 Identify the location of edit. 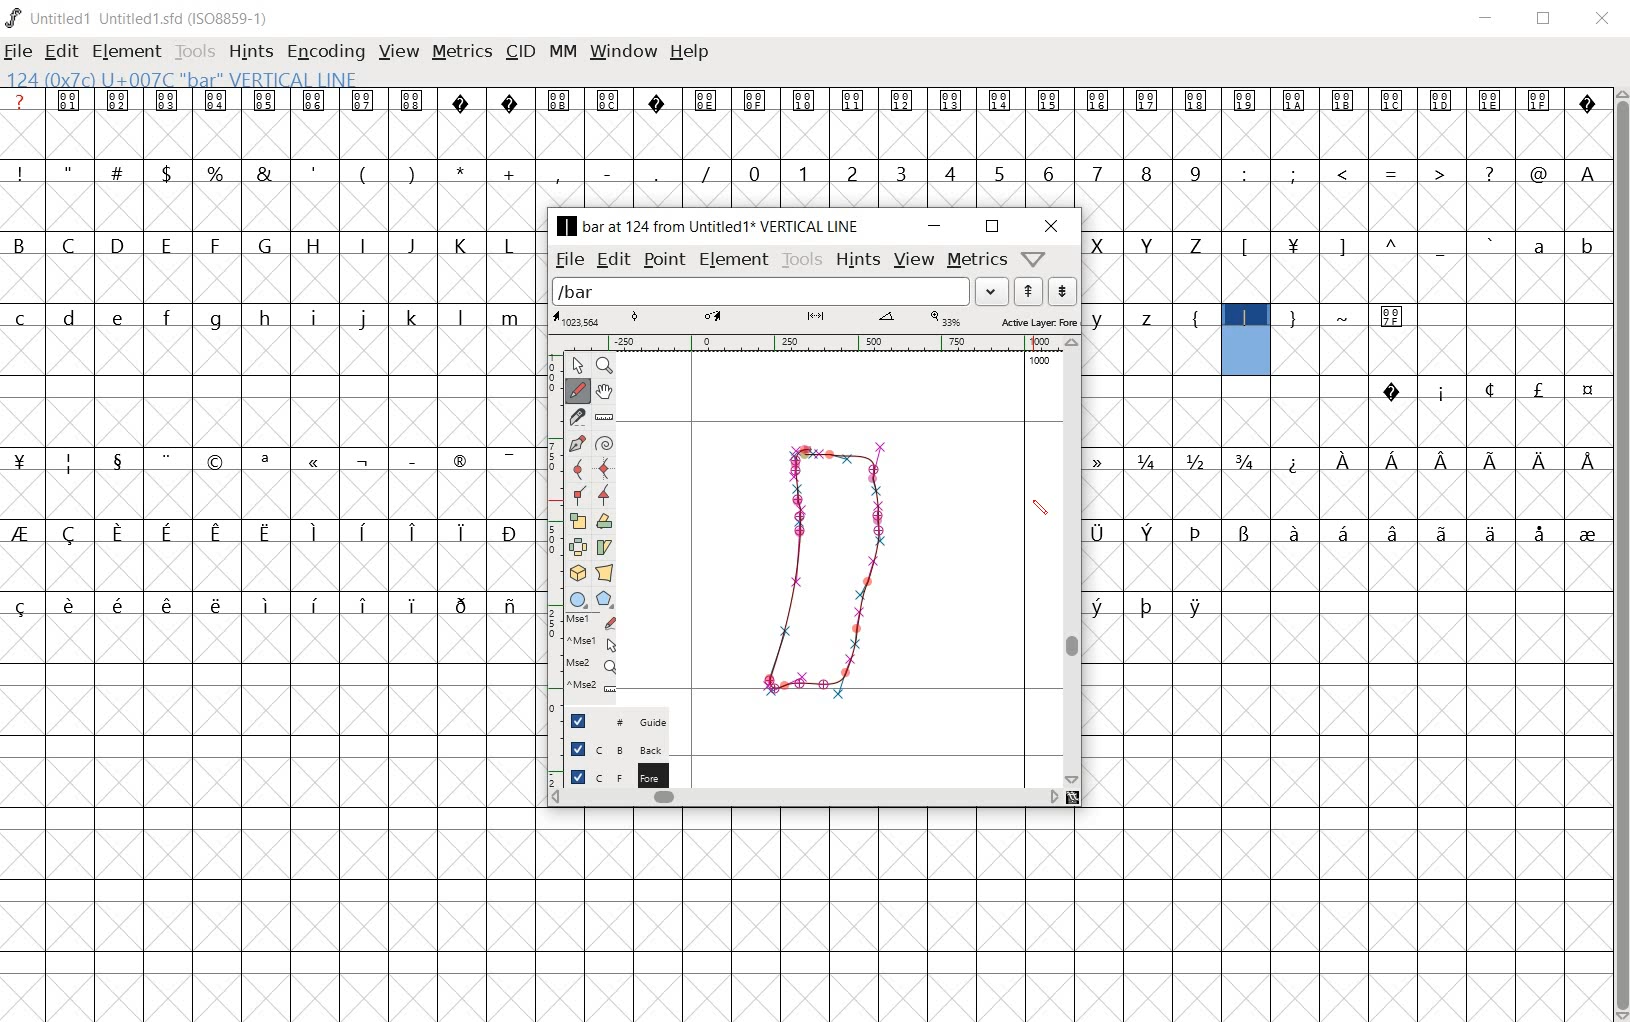
(60, 51).